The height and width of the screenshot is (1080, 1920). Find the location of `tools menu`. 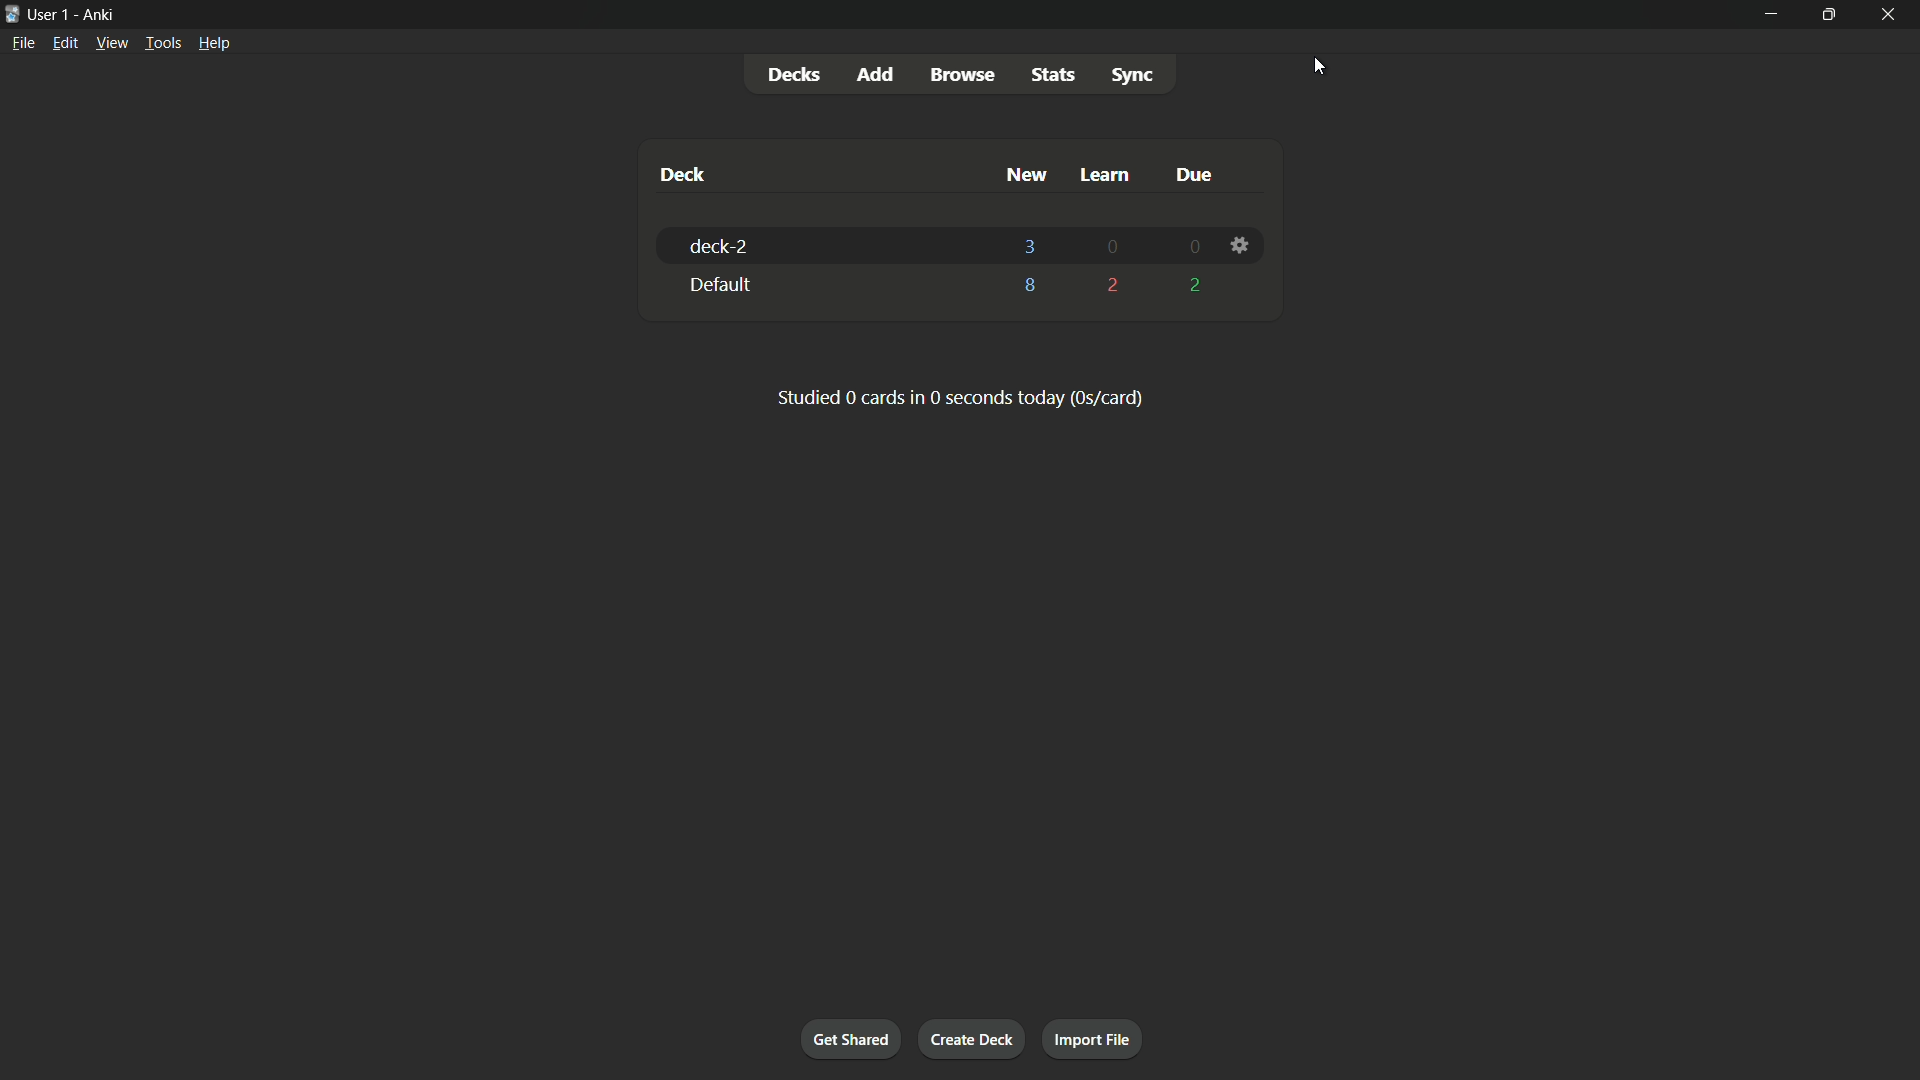

tools menu is located at coordinates (164, 43).